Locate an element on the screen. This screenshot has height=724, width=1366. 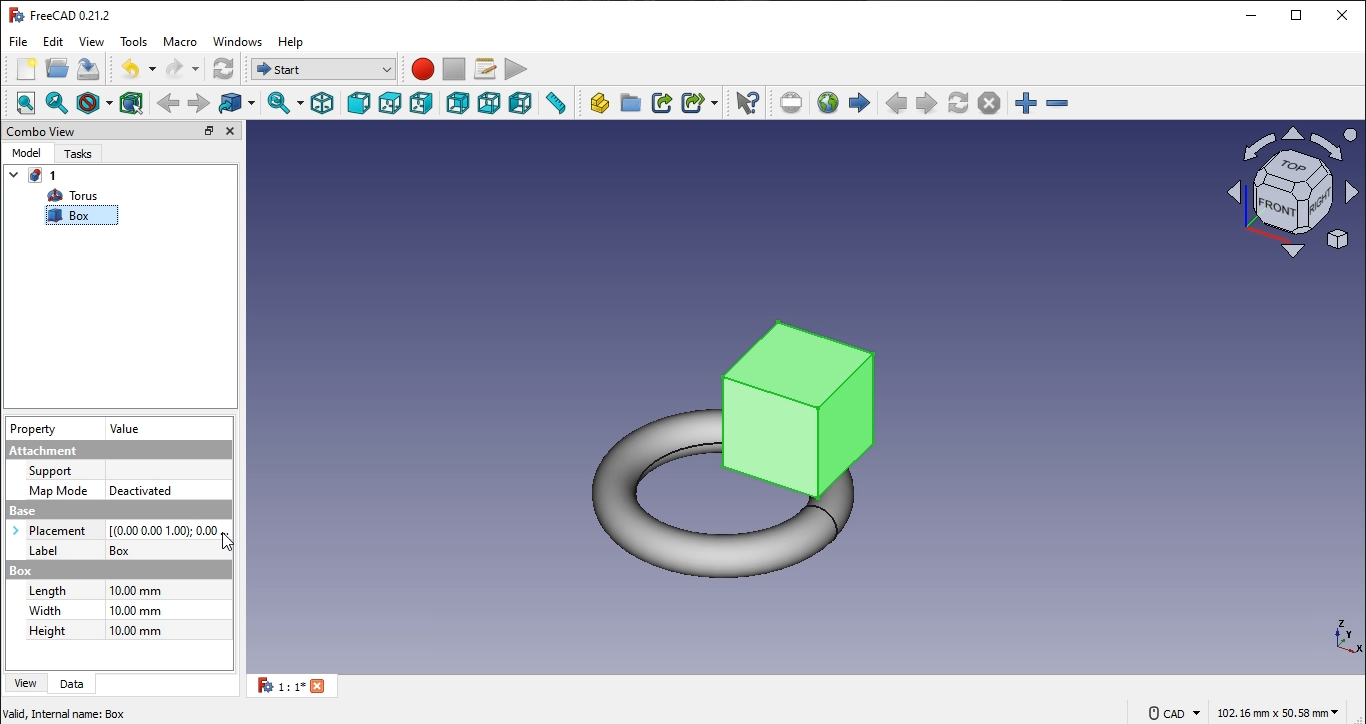
view is located at coordinates (26, 684).